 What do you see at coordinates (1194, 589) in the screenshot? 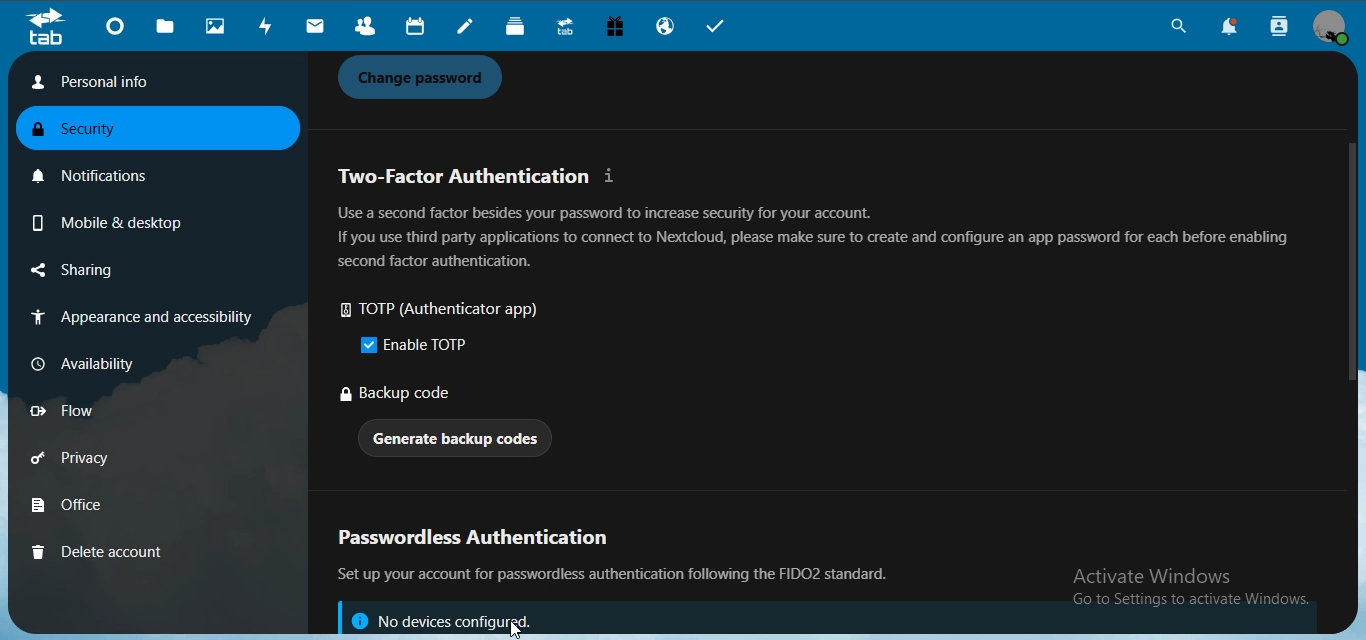
I see `Activate Windows
Go to Settings to activate Windows.` at bounding box center [1194, 589].